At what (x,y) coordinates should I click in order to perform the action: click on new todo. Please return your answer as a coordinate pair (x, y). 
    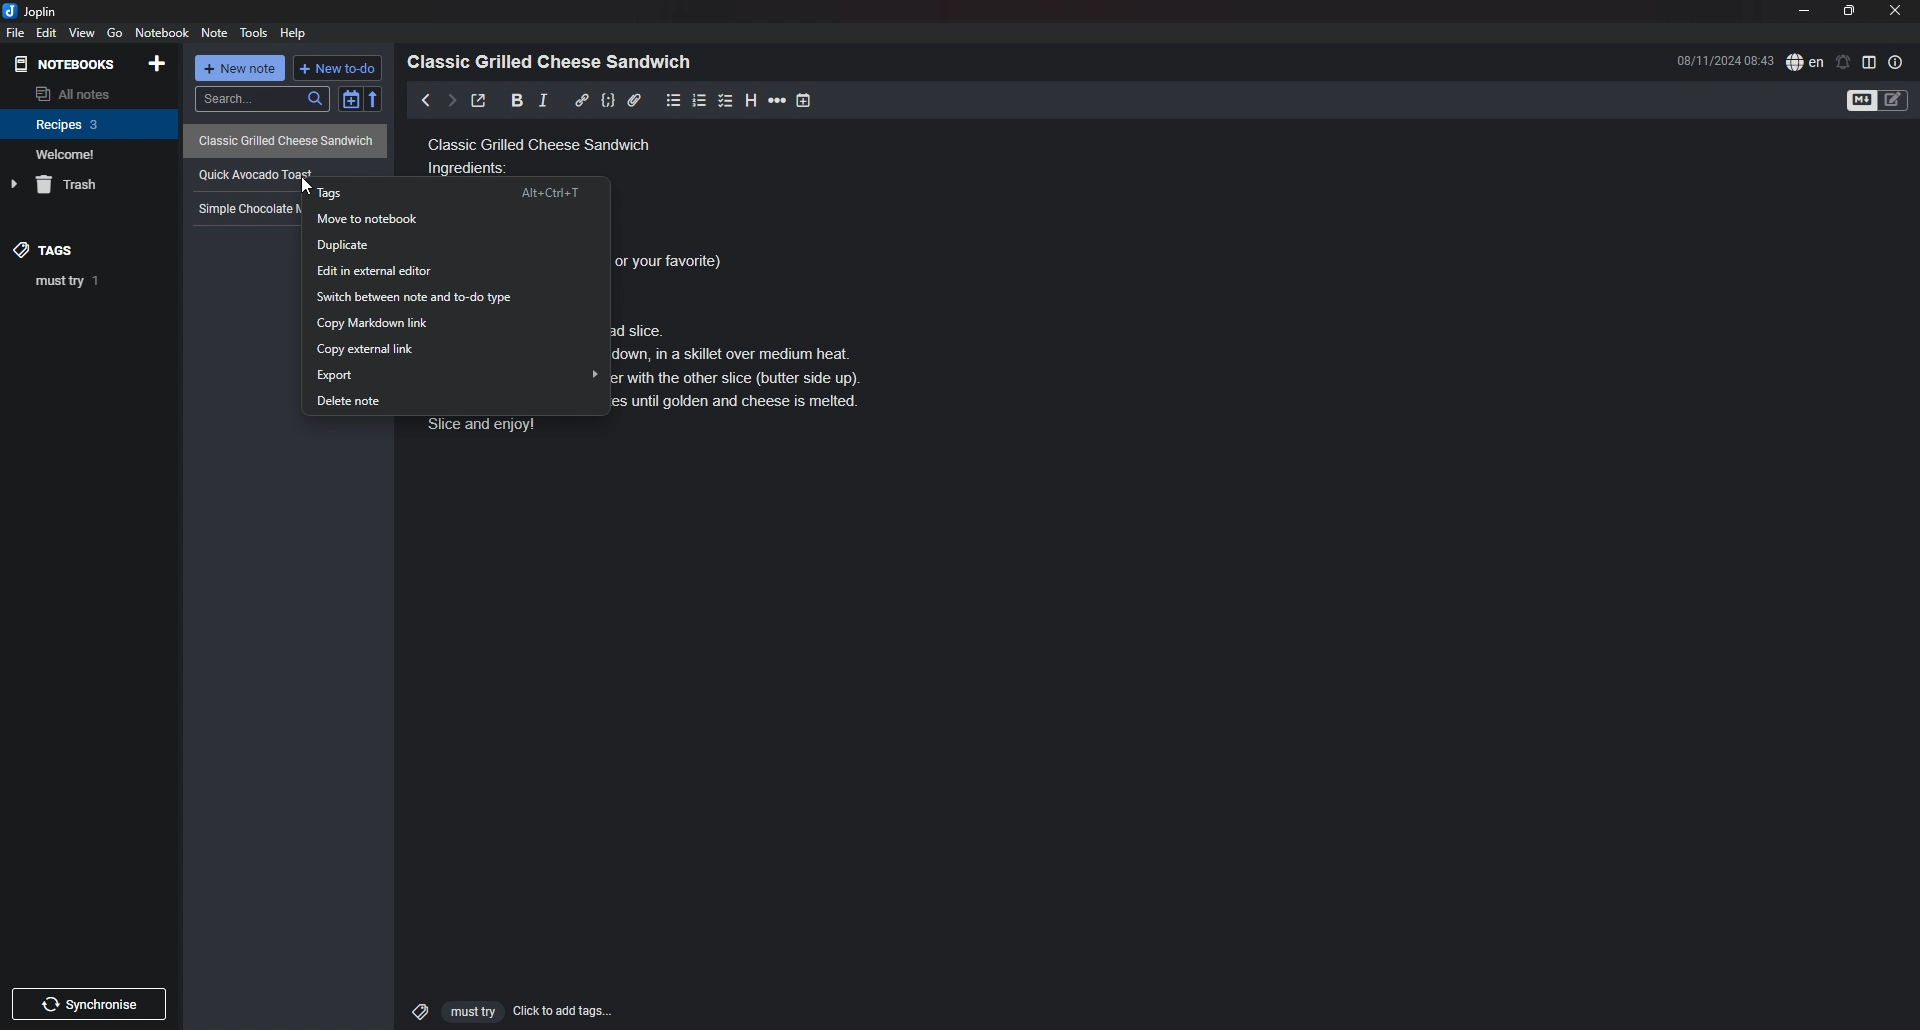
    Looking at the image, I should click on (339, 68).